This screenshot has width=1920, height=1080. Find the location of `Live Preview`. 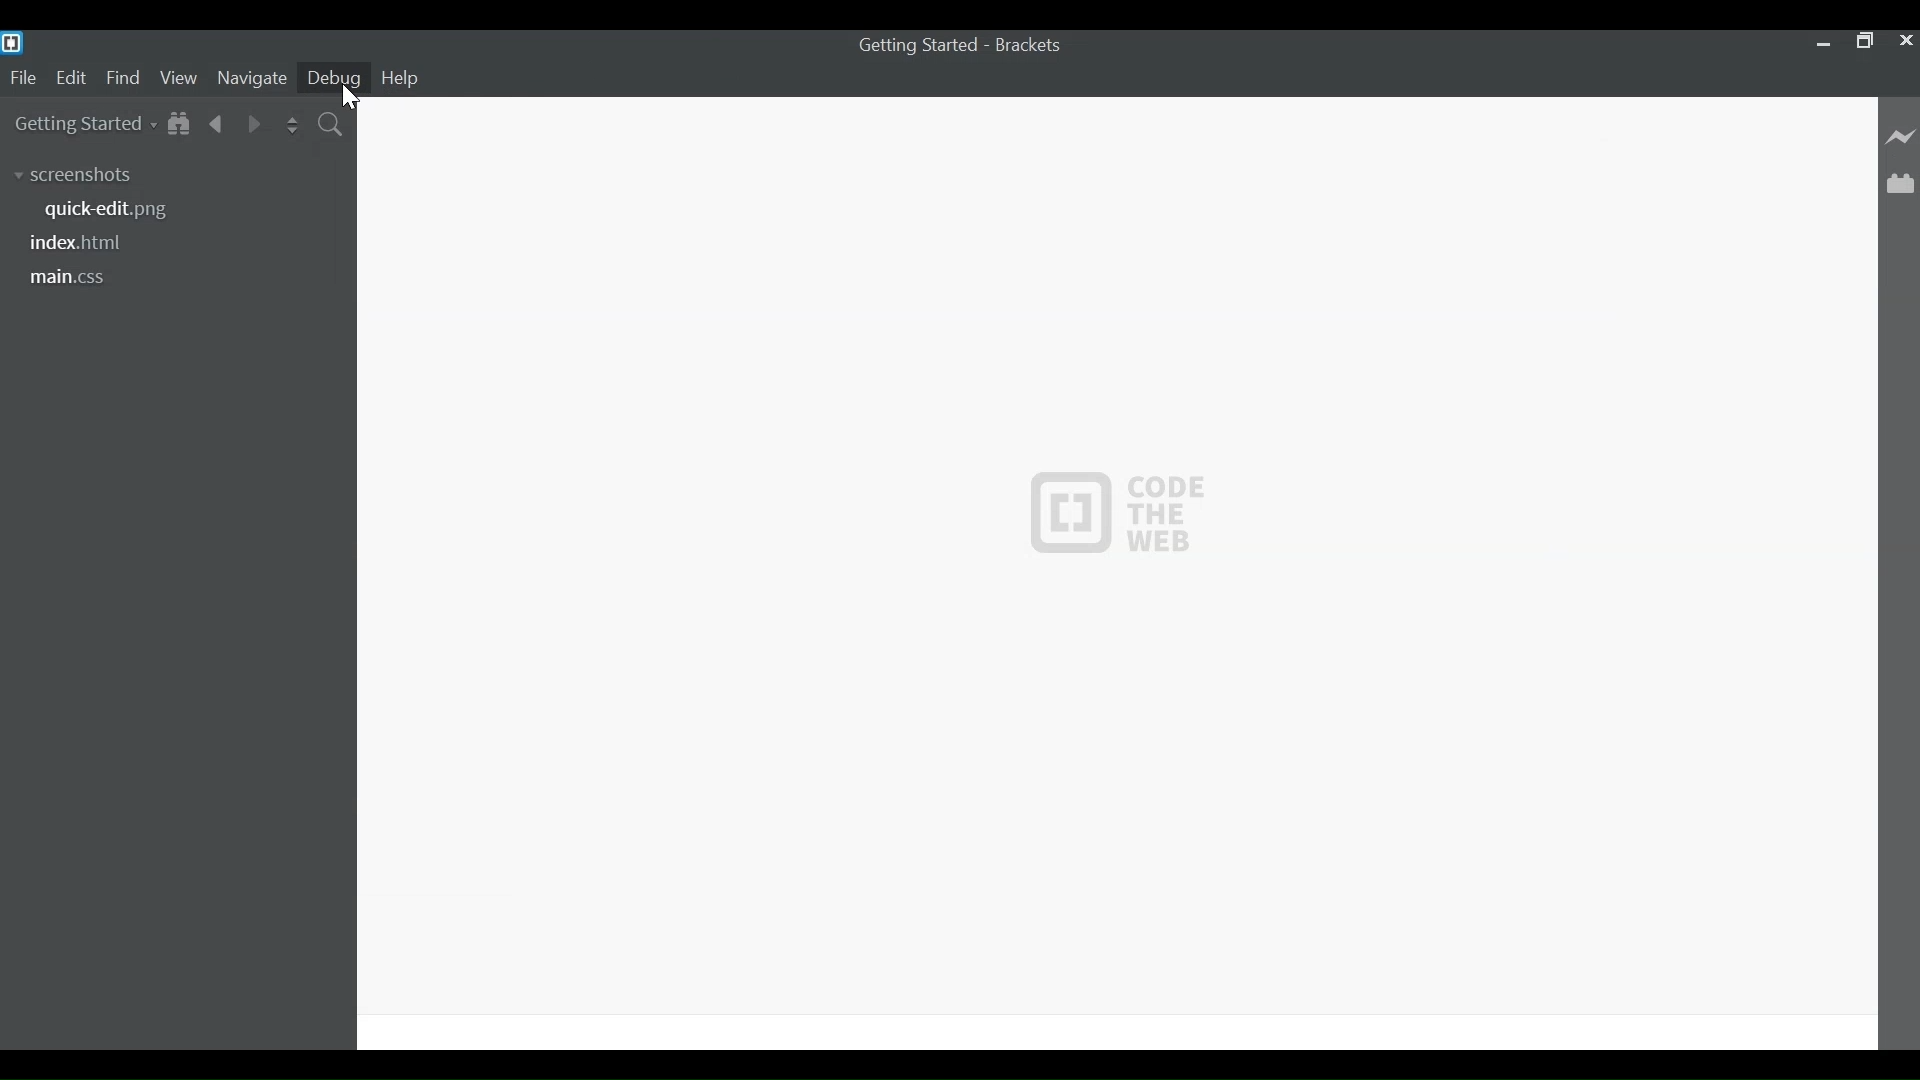

Live Preview is located at coordinates (1902, 136).